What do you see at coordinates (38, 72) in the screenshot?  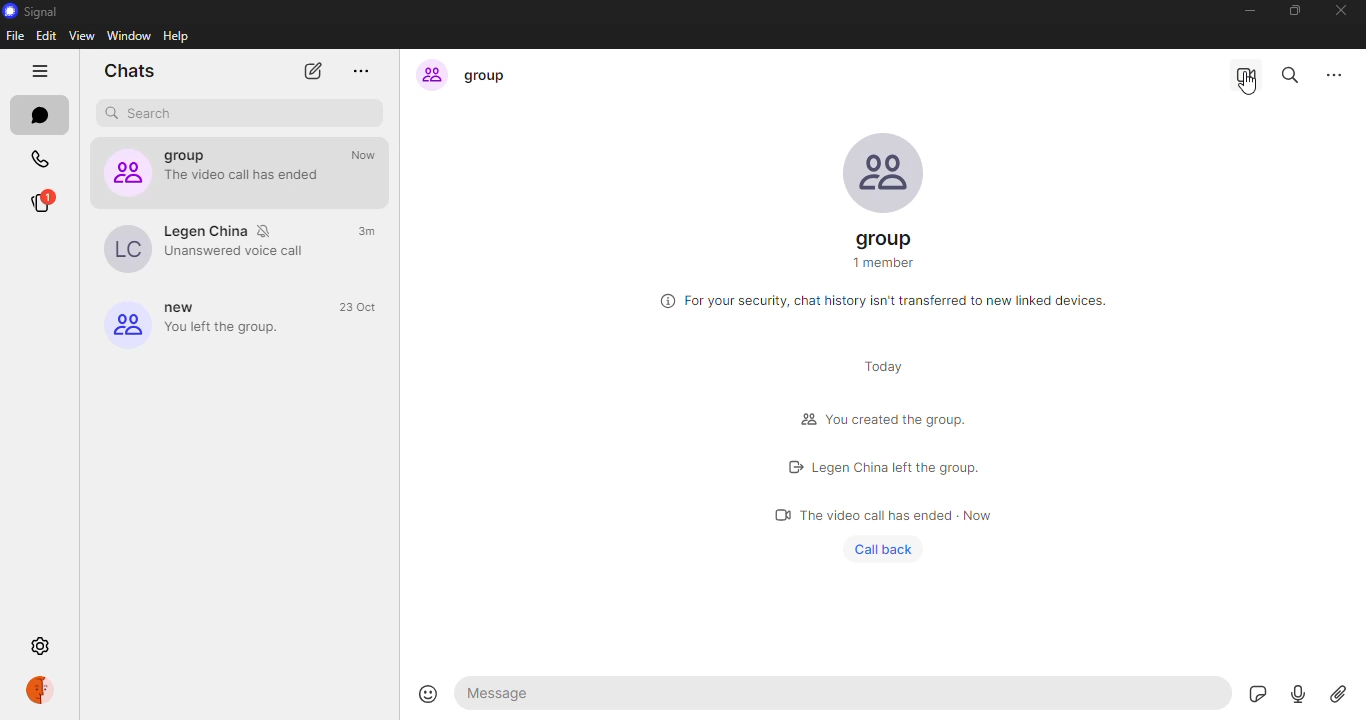 I see `hide tabs` at bounding box center [38, 72].